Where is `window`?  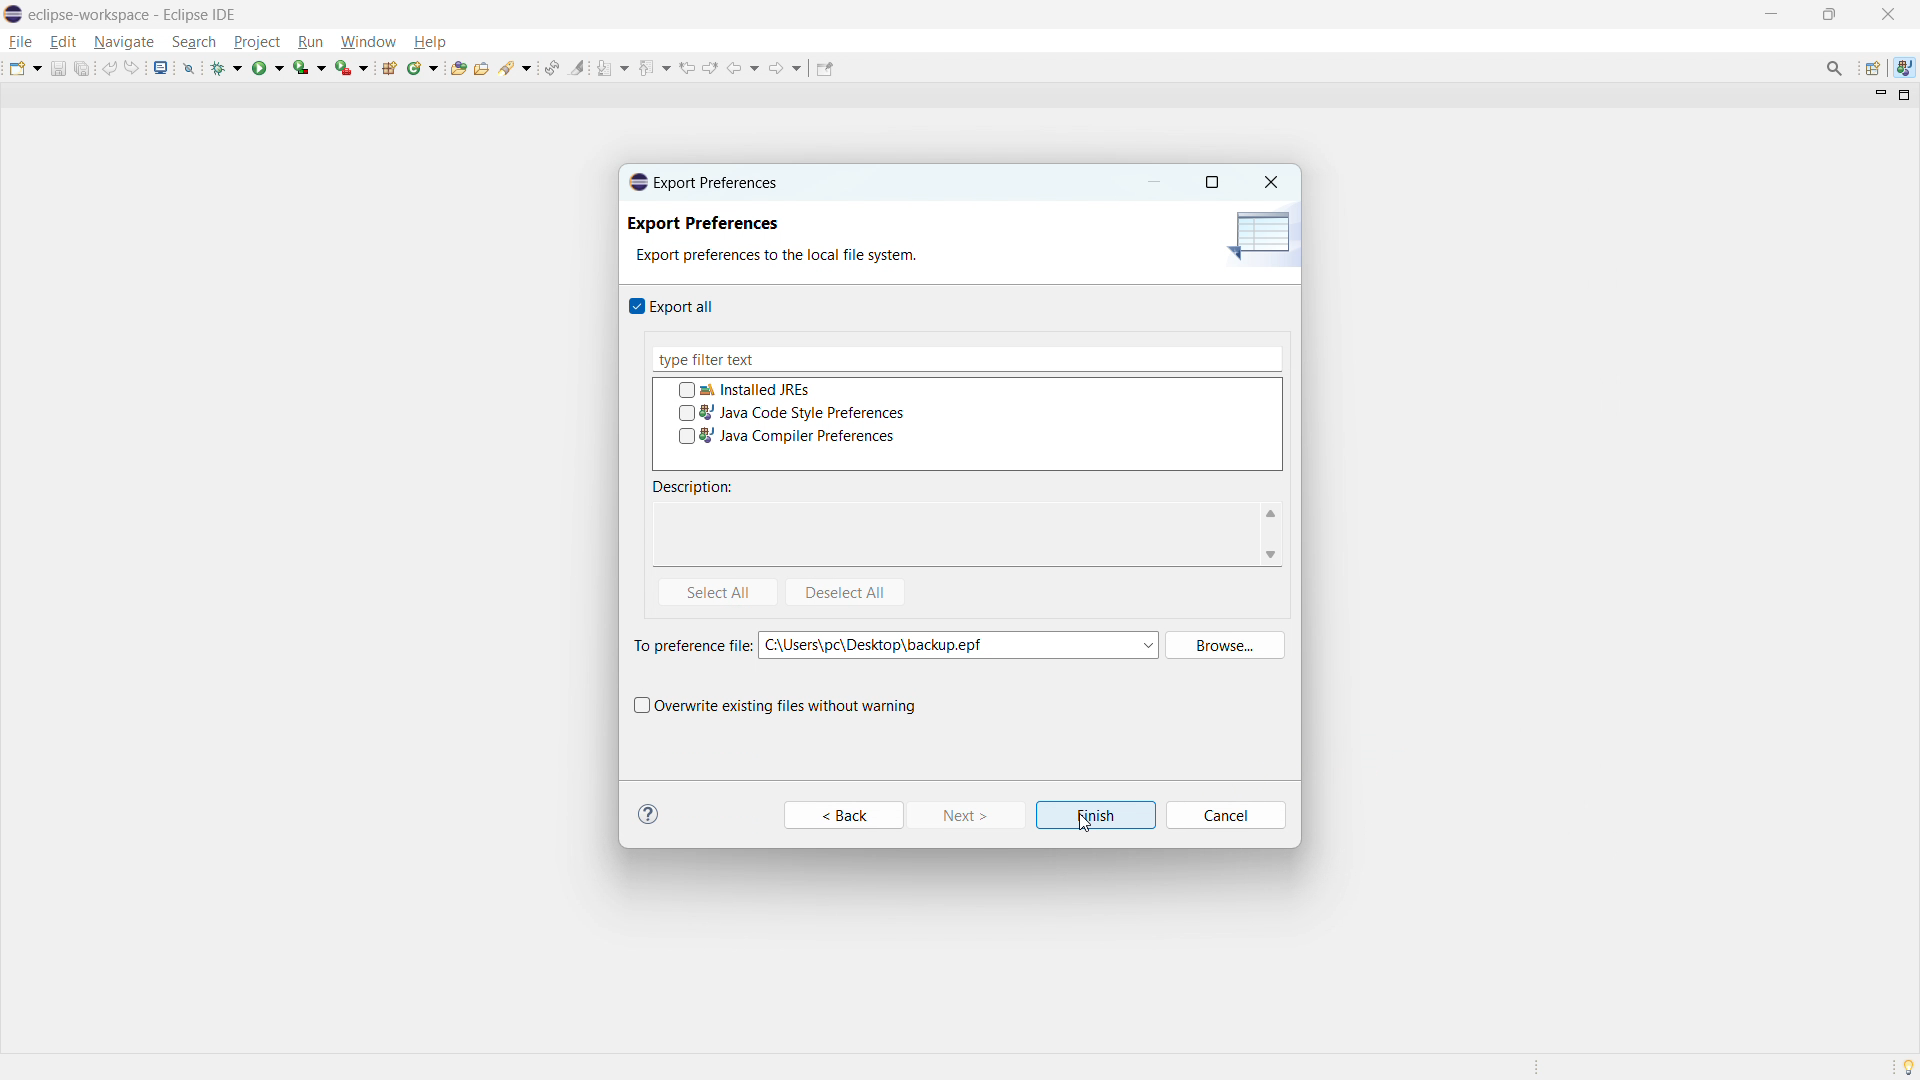 window is located at coordinates (368, 42).